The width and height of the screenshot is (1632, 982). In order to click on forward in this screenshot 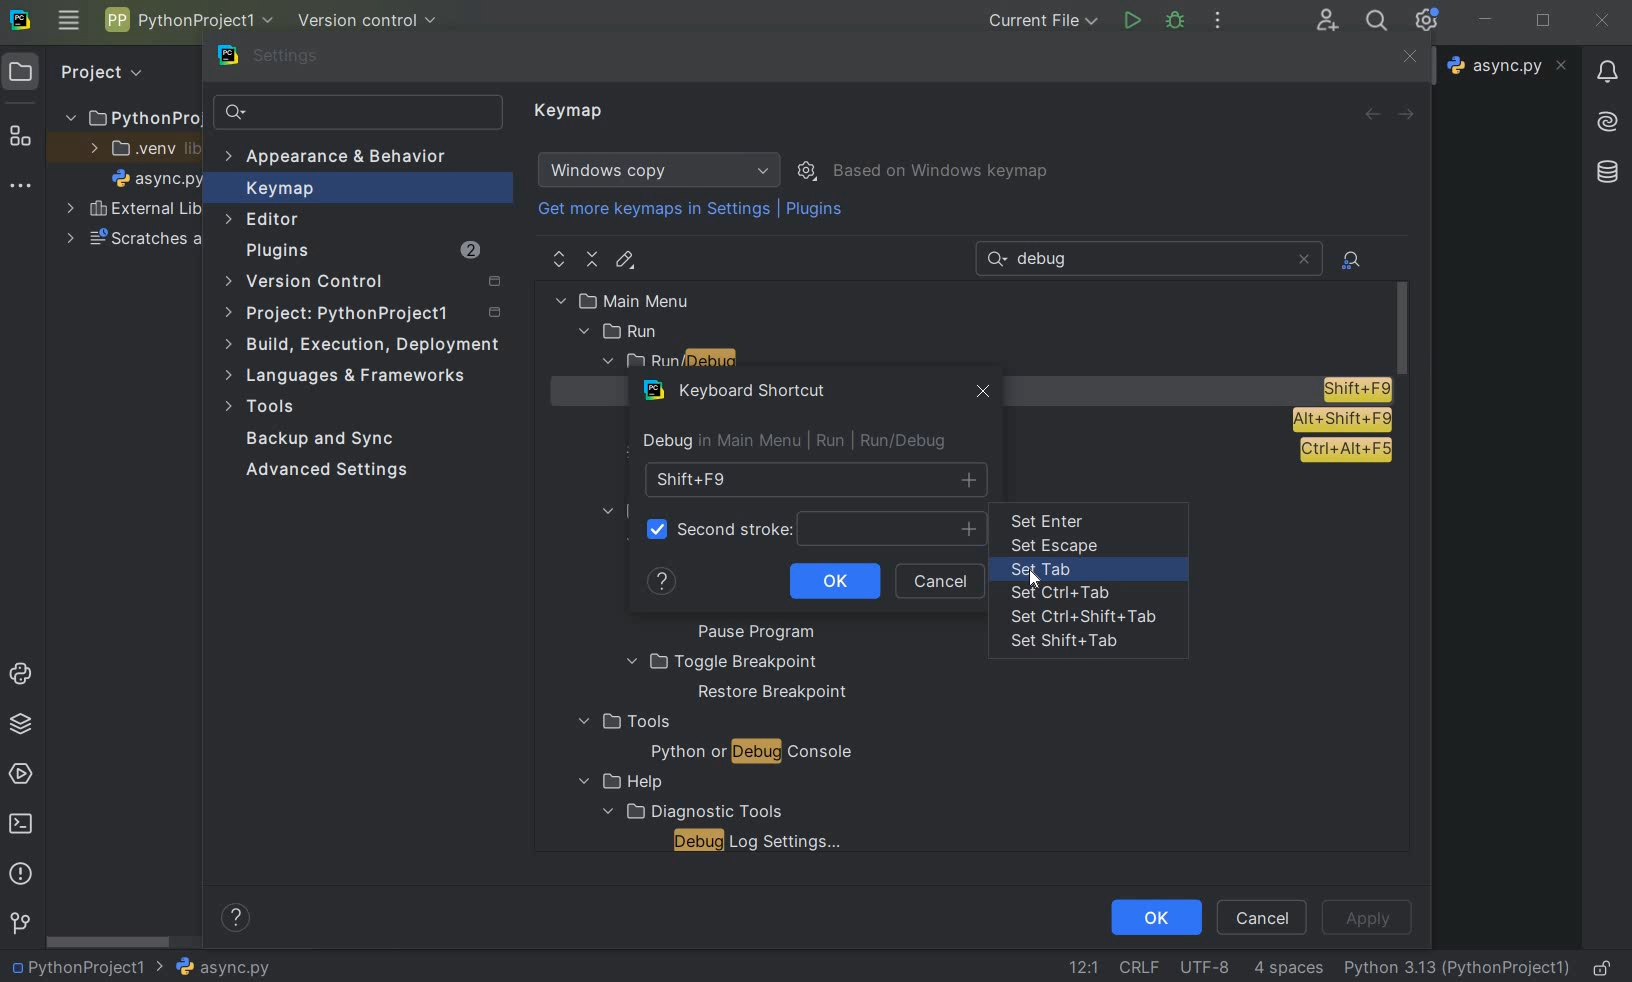, I will do `click(1410, 115)`.